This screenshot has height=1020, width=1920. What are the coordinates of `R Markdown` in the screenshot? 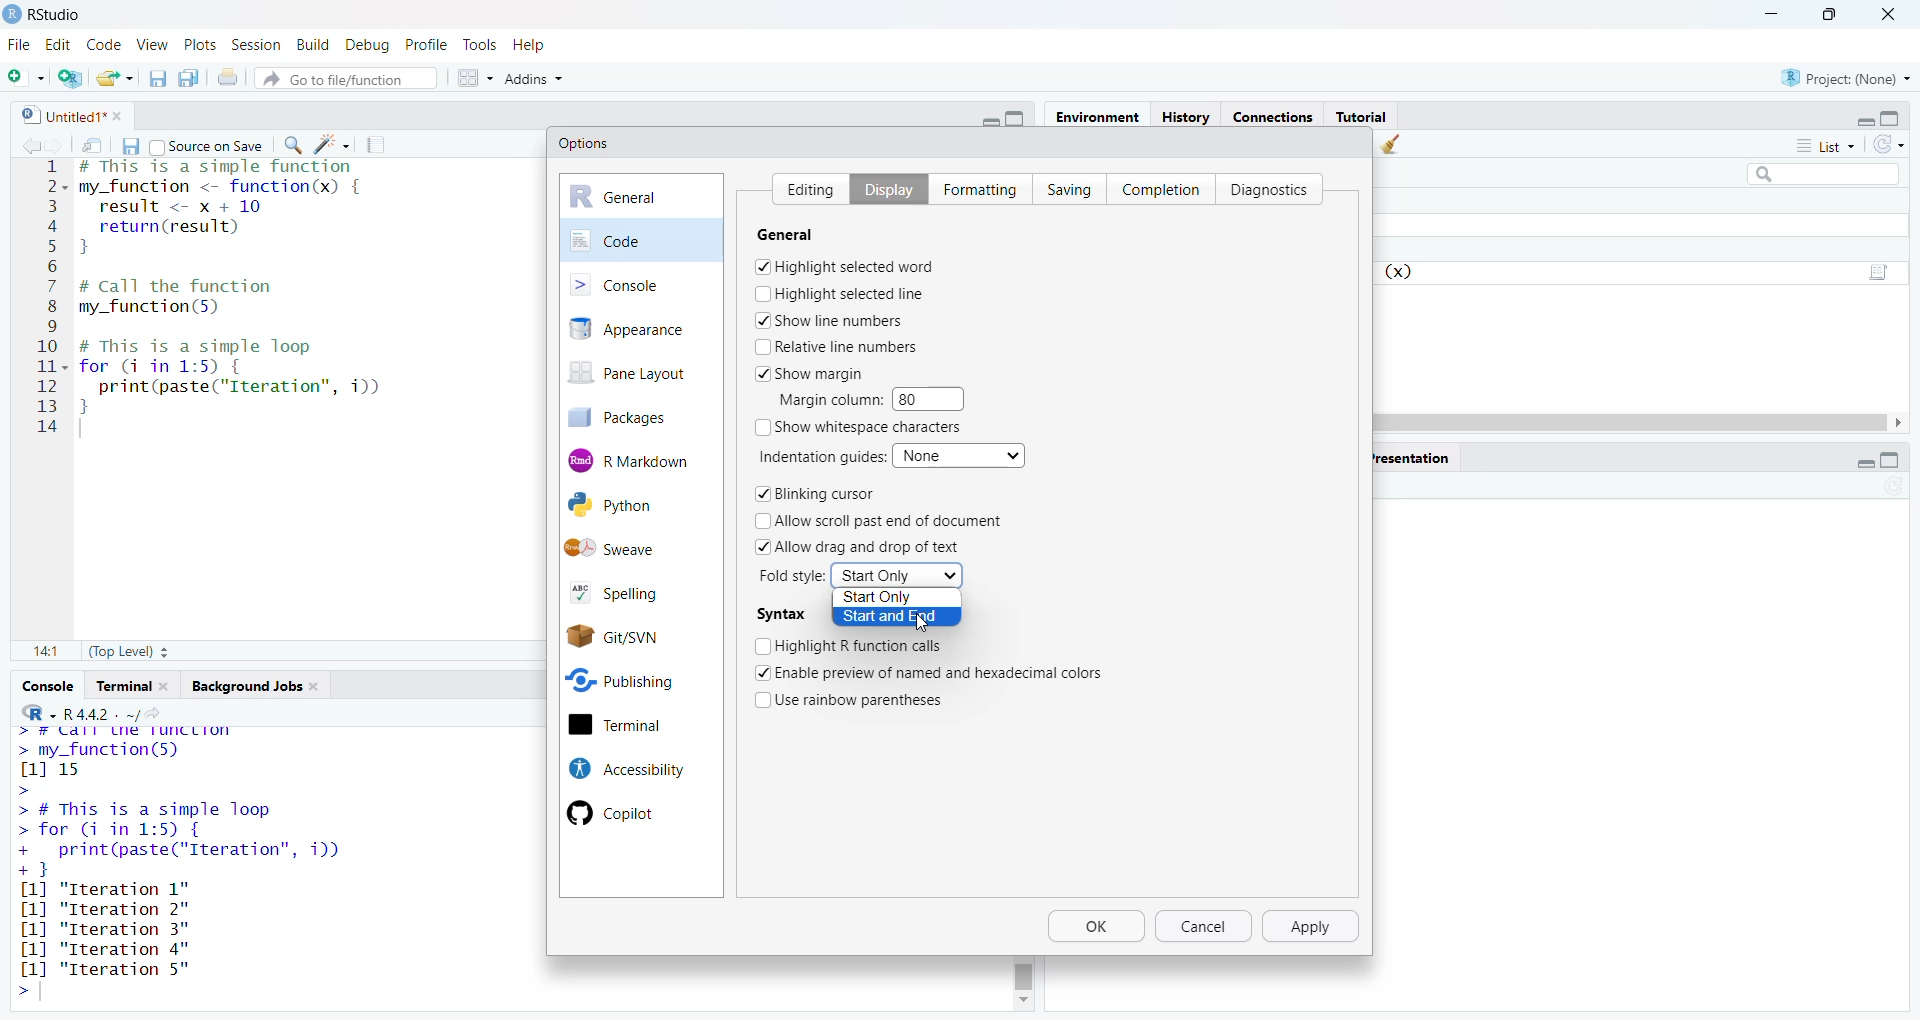 It's located at (642, 458).